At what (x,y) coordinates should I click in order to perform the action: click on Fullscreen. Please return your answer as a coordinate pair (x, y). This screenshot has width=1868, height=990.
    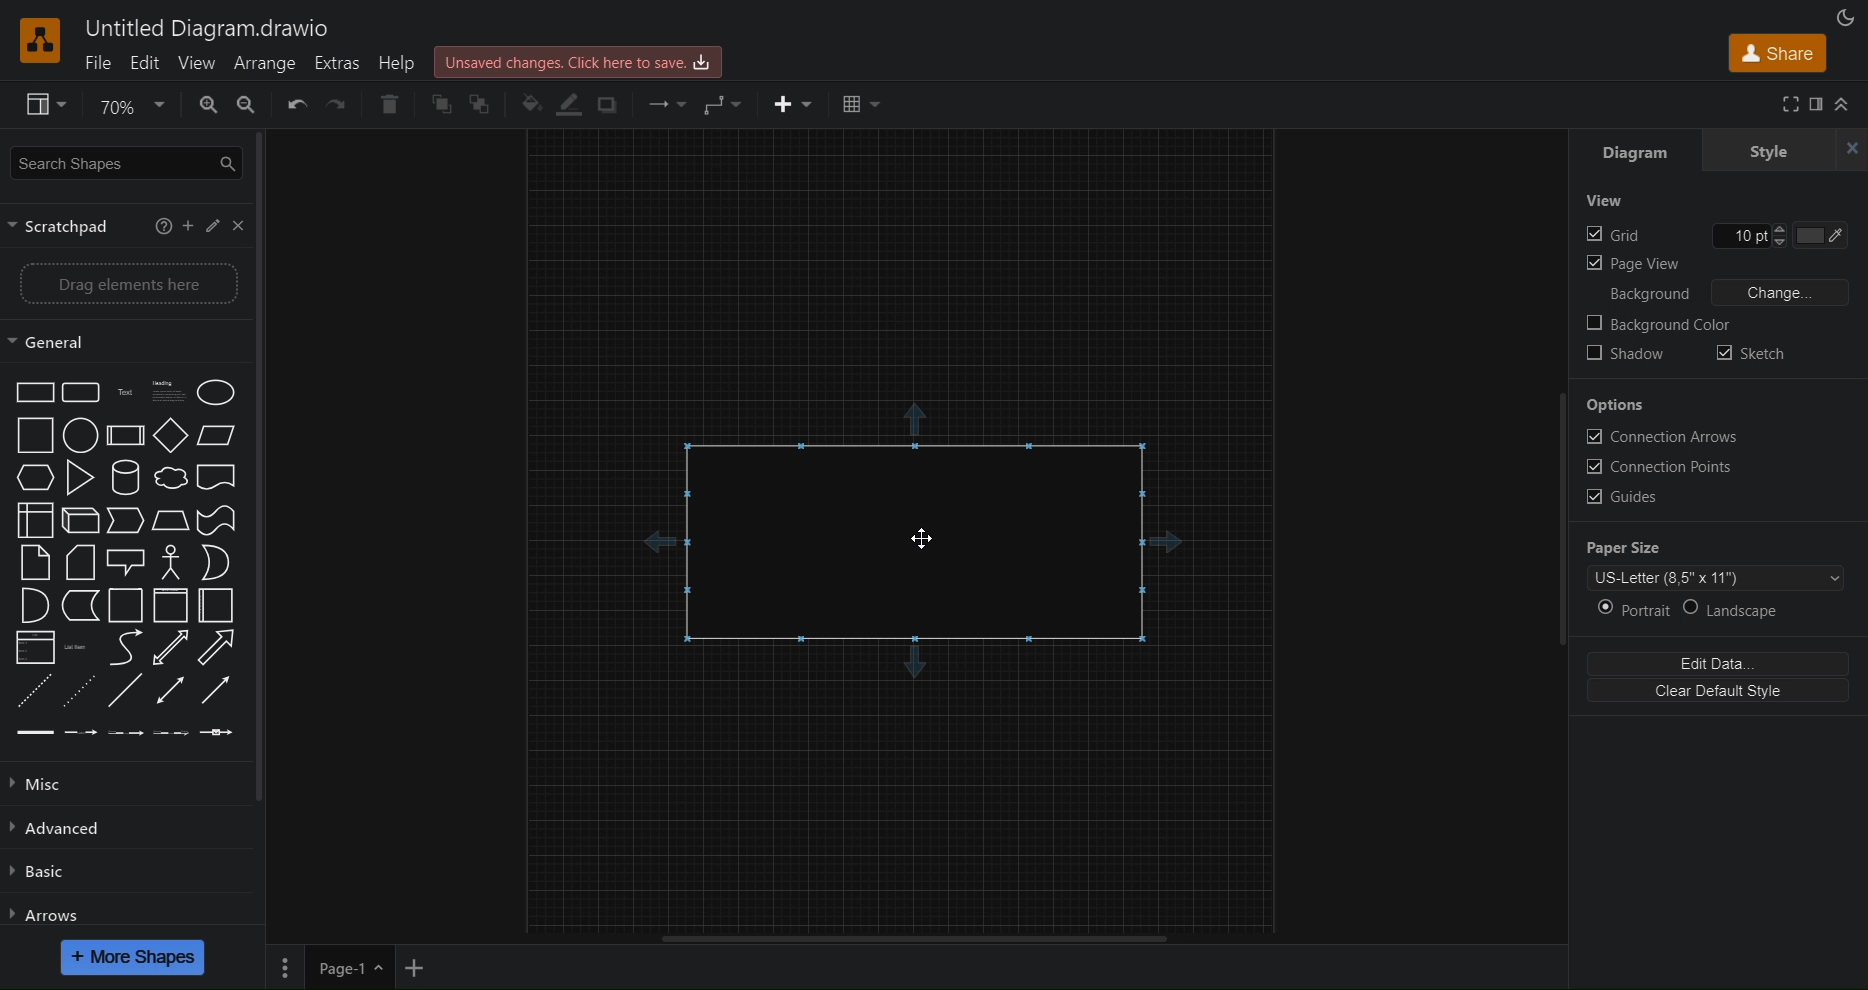
    Looking at the image, I should click on (1793, 105).